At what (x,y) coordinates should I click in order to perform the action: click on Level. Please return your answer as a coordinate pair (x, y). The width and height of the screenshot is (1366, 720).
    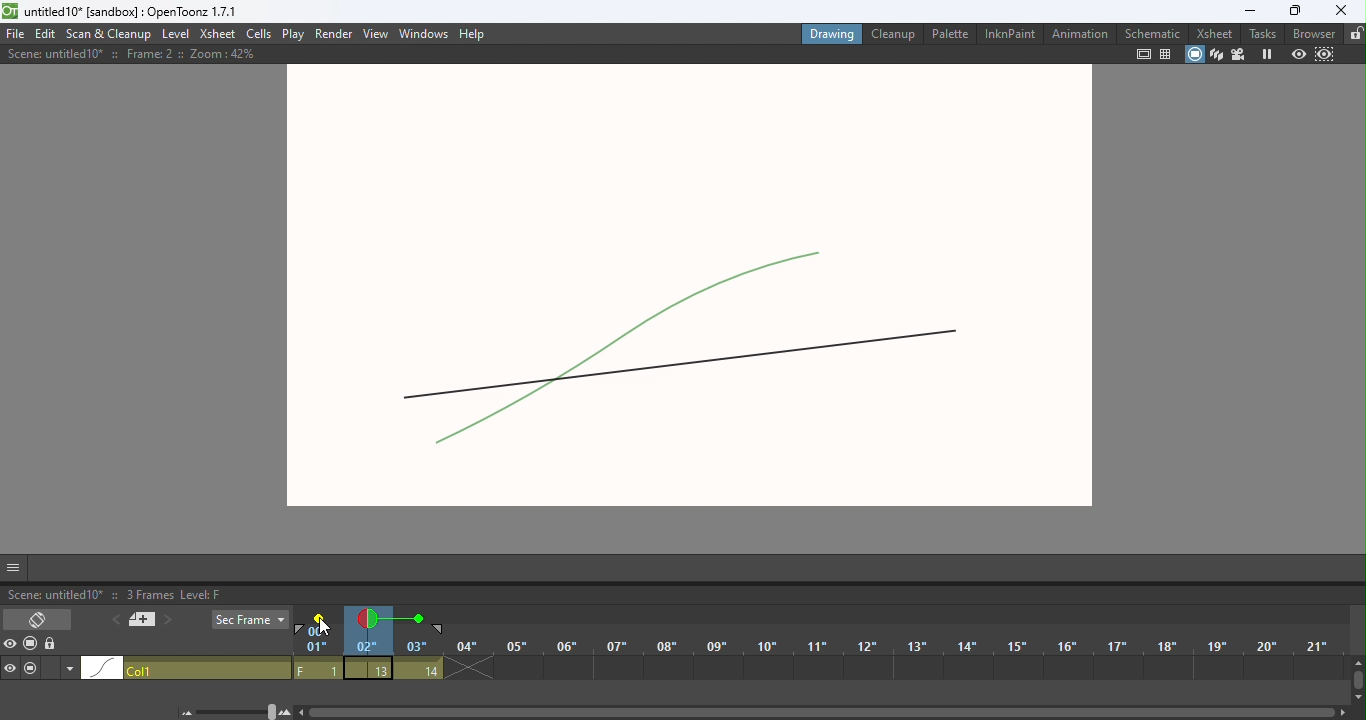
    Looking at the image, I should click on (177, 35).